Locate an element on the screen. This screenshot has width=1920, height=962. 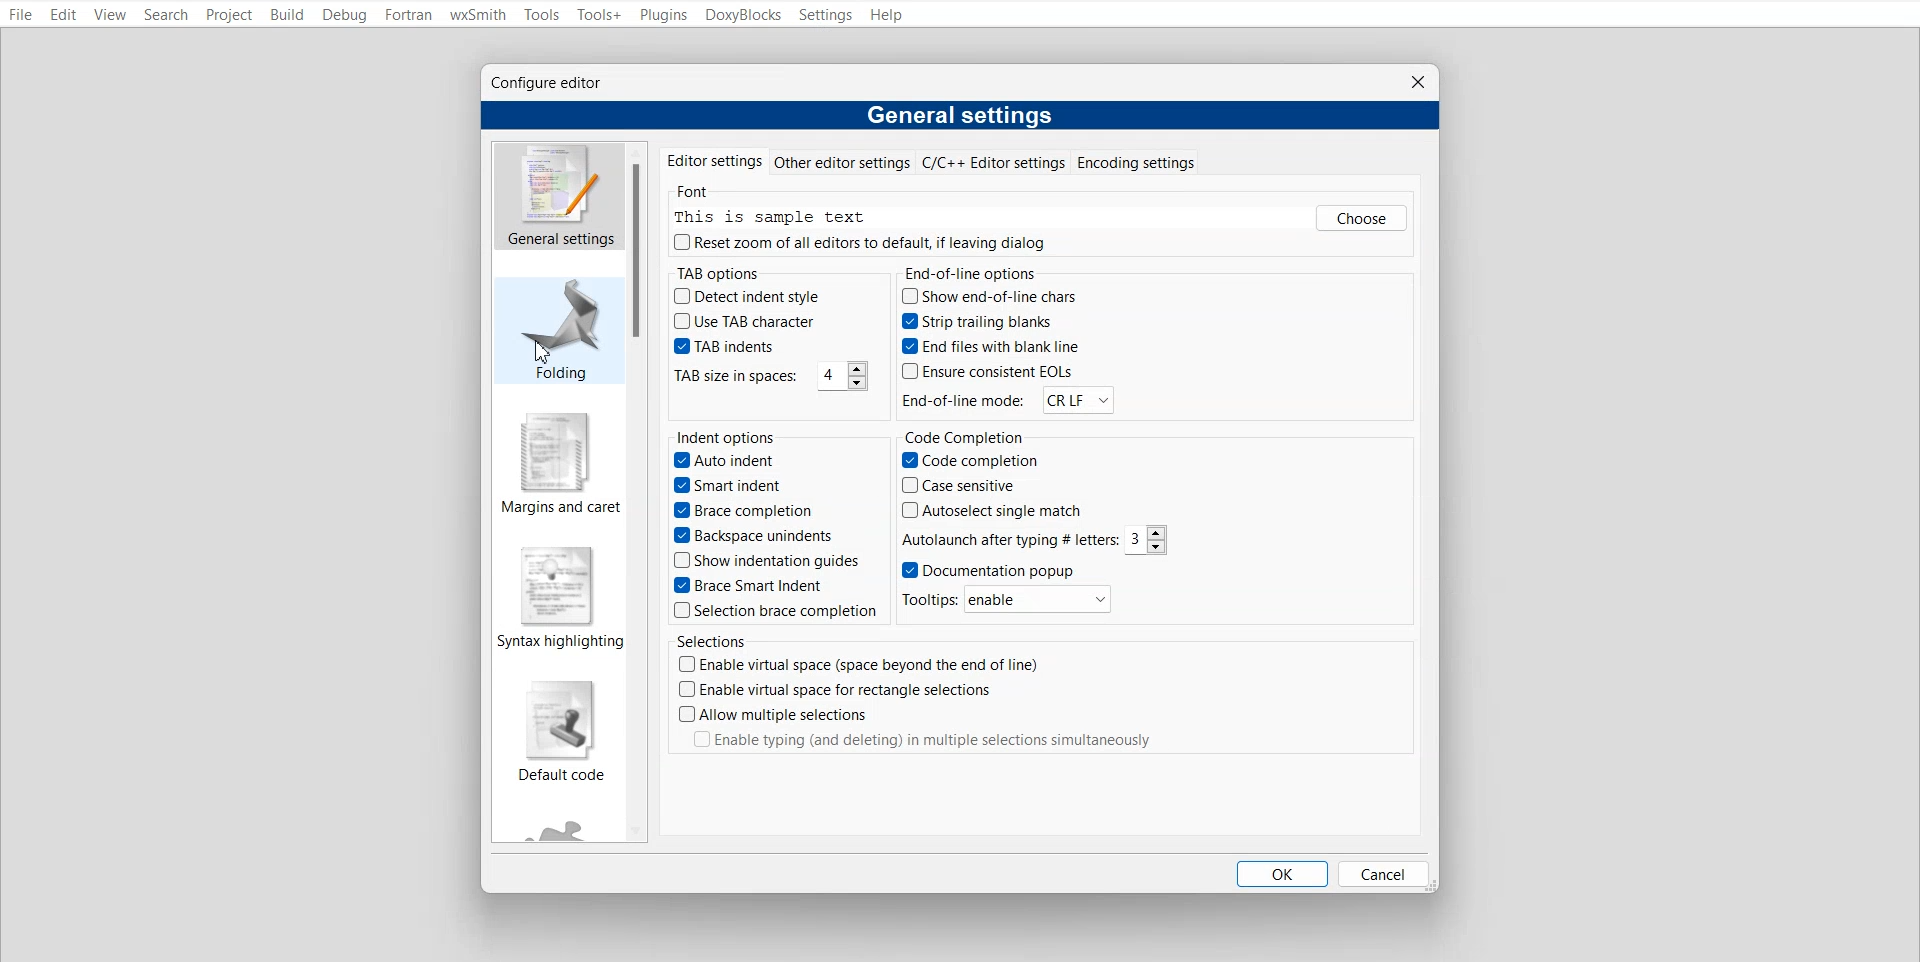
View is located at coordinates (111, 14).